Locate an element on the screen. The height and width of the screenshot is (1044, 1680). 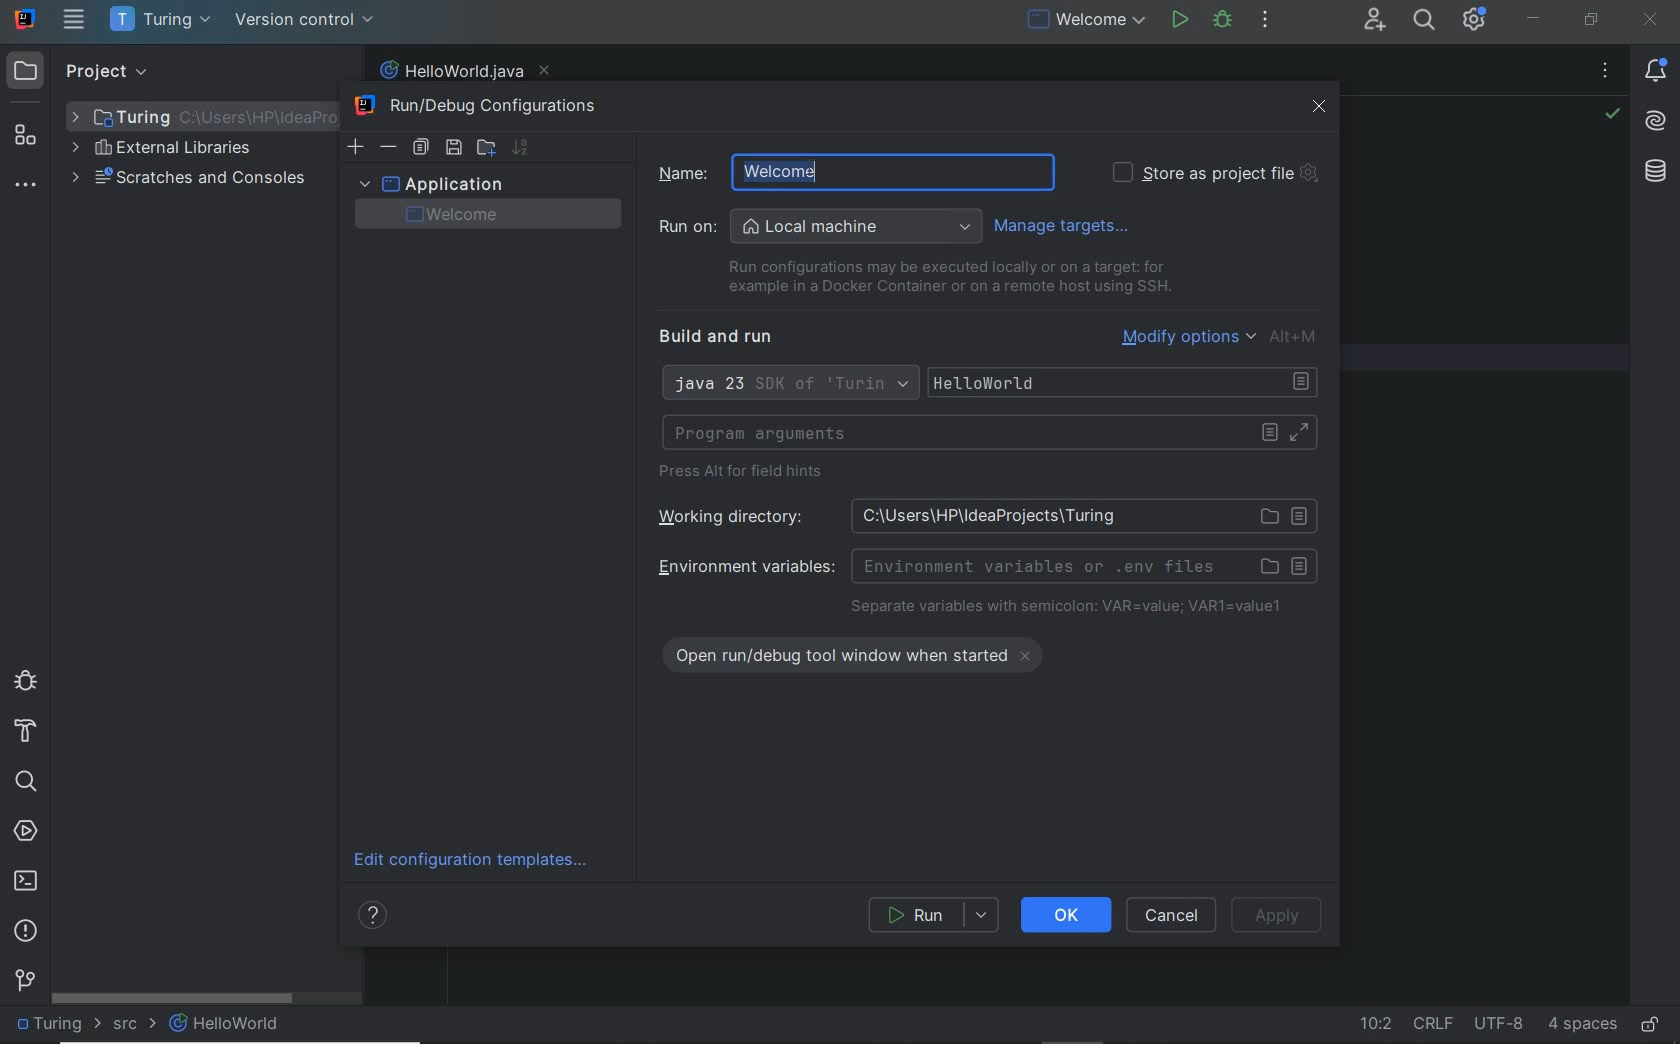
project name is located at coordinates (163, 20).